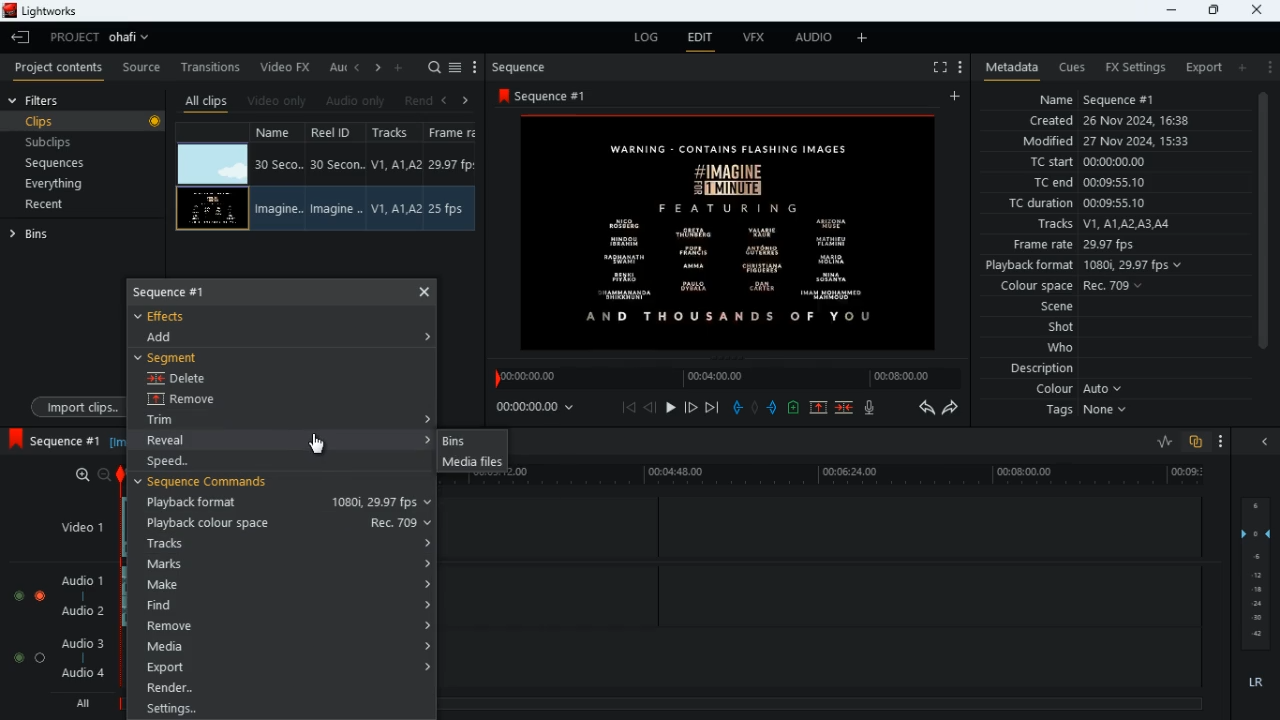  I want to click on filters, so click(46, 101).